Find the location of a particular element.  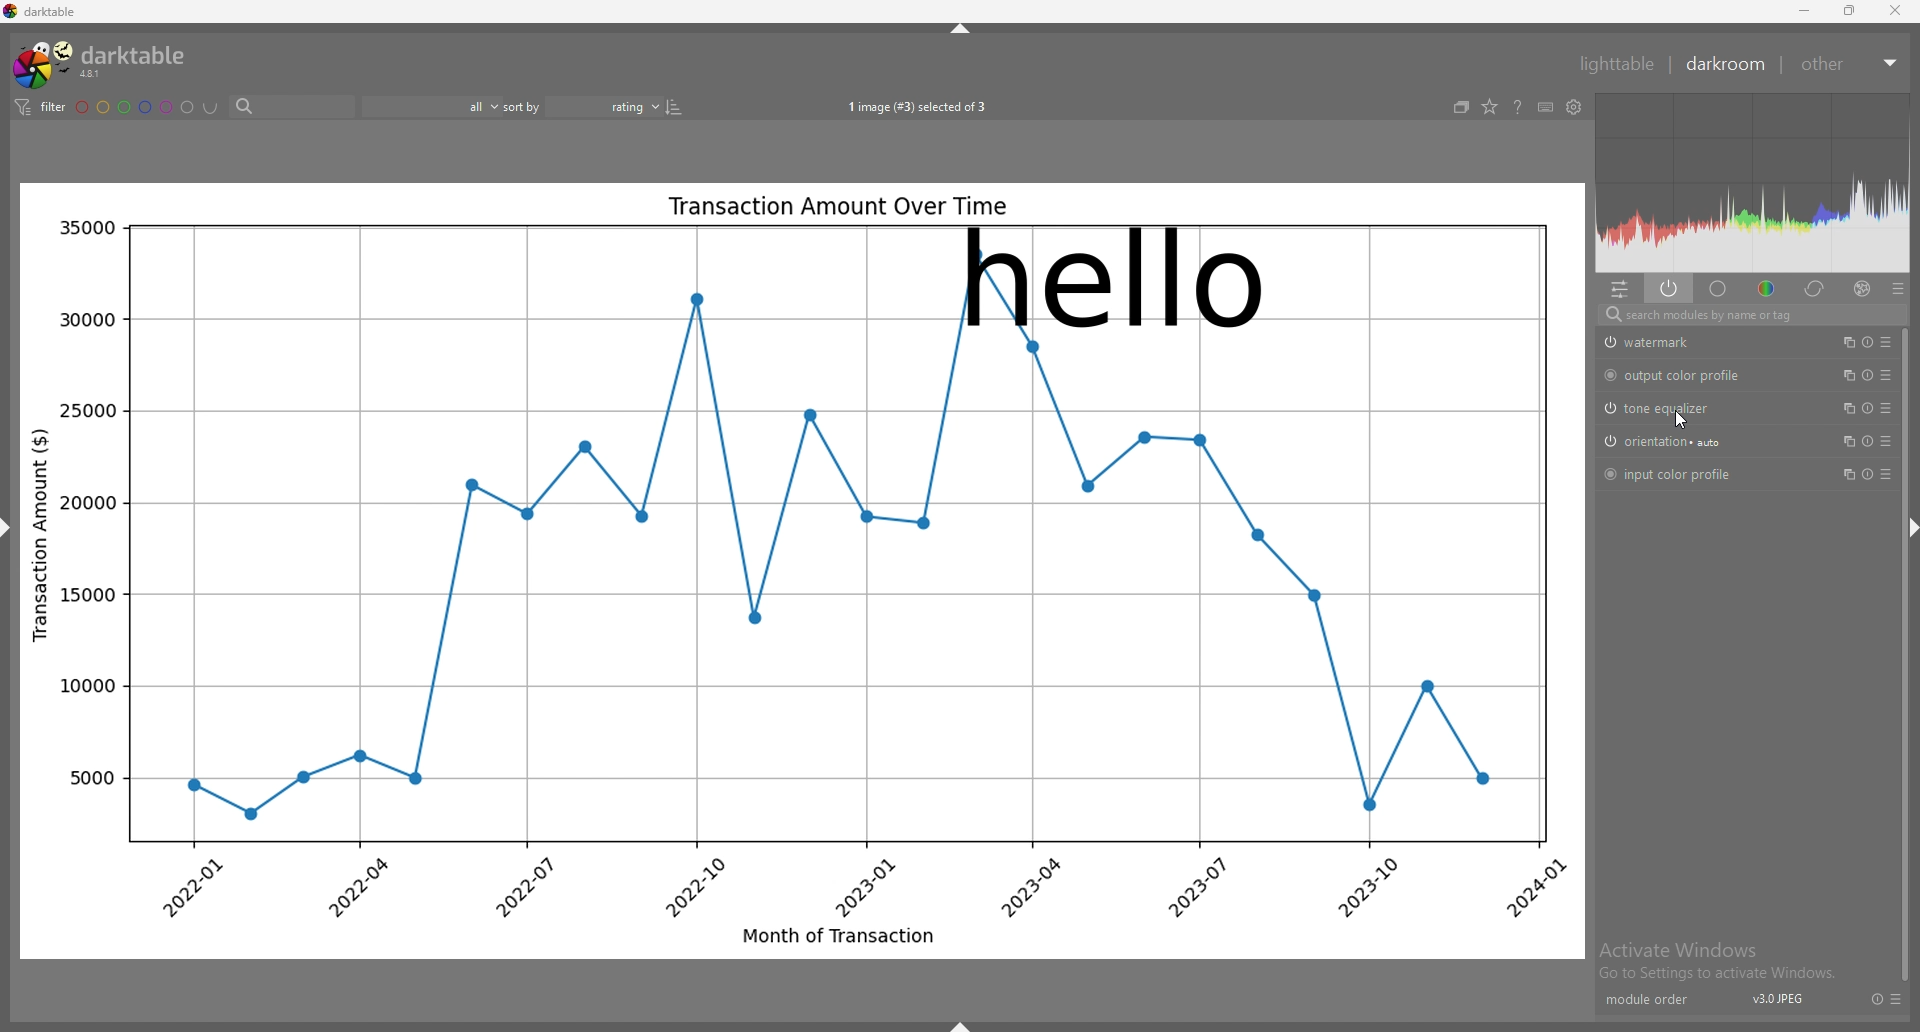

hide is located at coordinates (962, 26).